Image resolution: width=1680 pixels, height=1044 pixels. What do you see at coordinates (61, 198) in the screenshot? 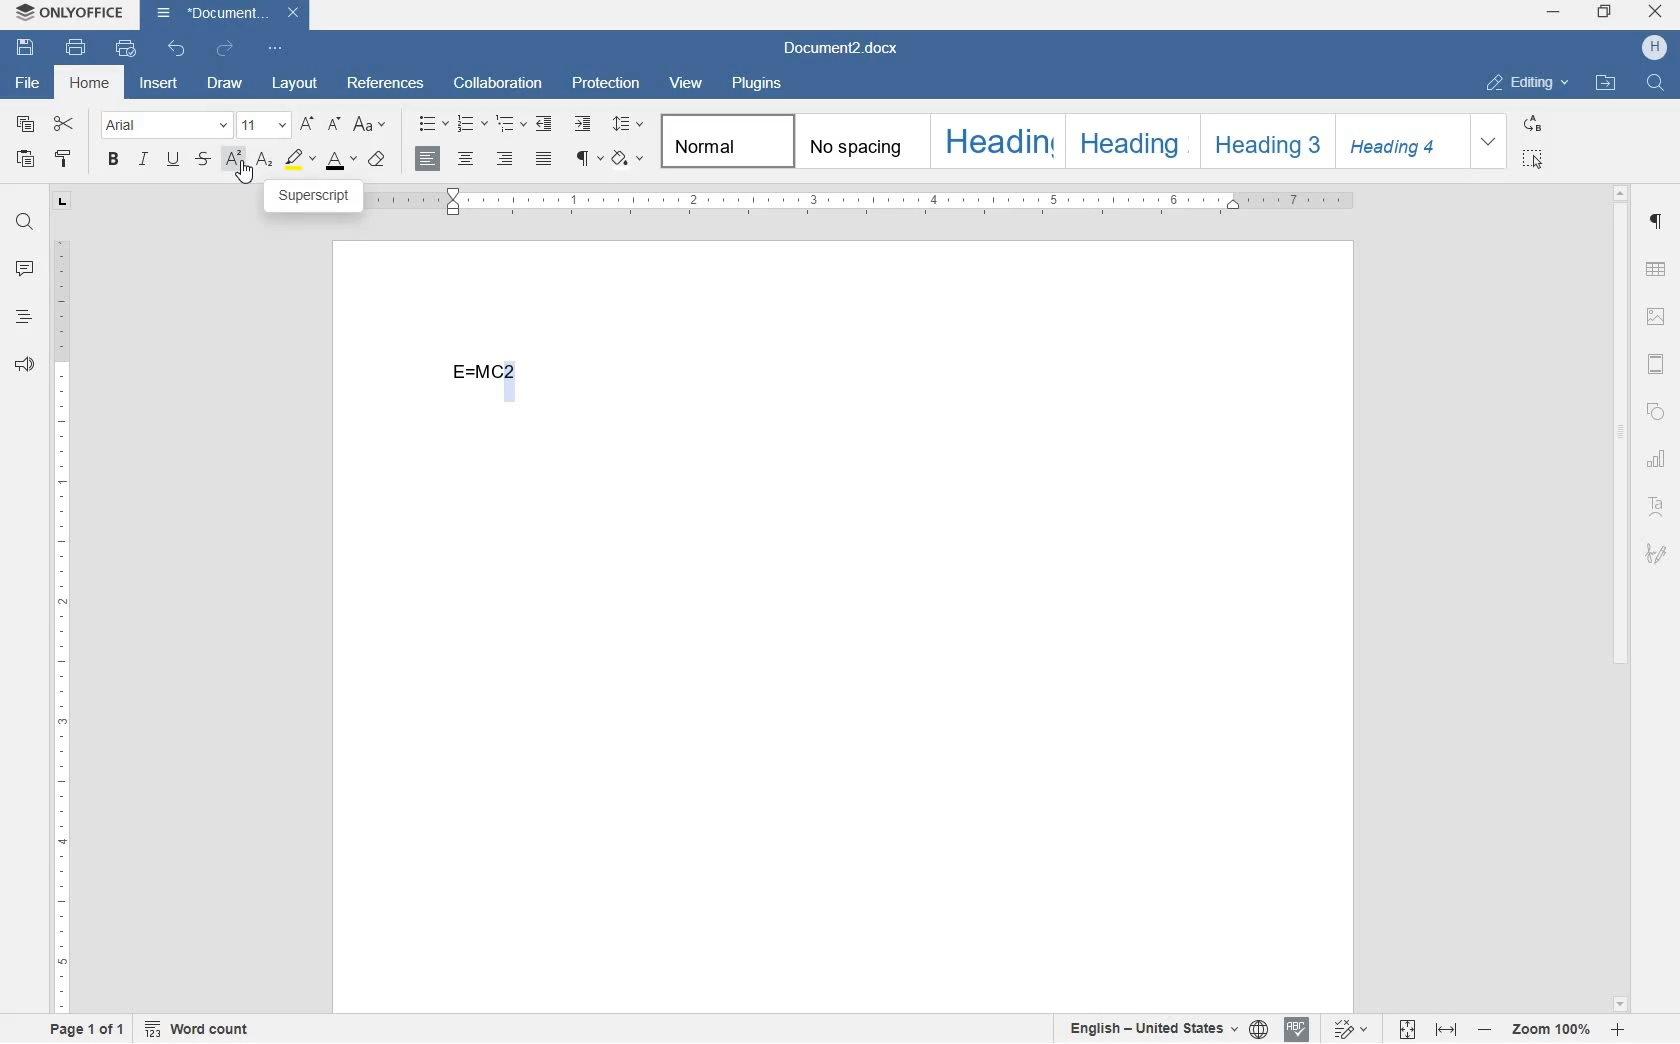
I see `tab` at bounding box center [61, 198].